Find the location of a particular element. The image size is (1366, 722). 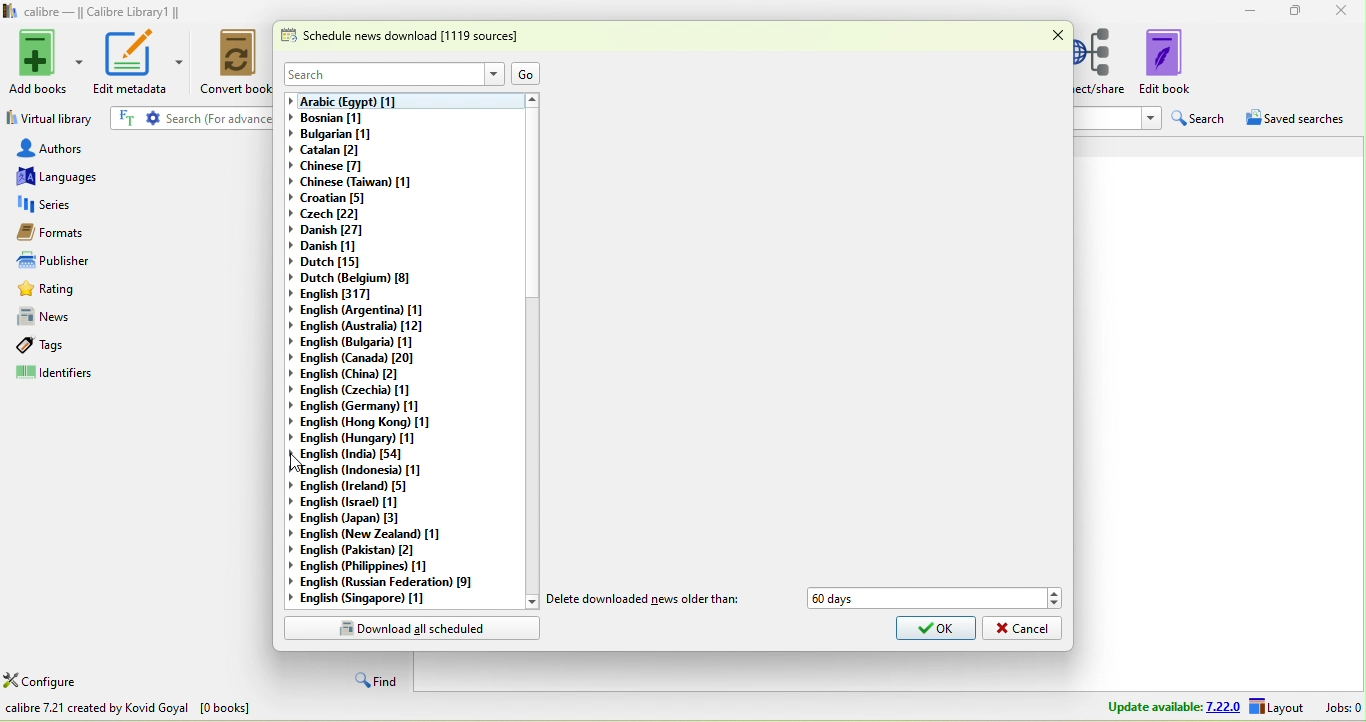

english(canada)[20] is located at coordinates (360, 358).